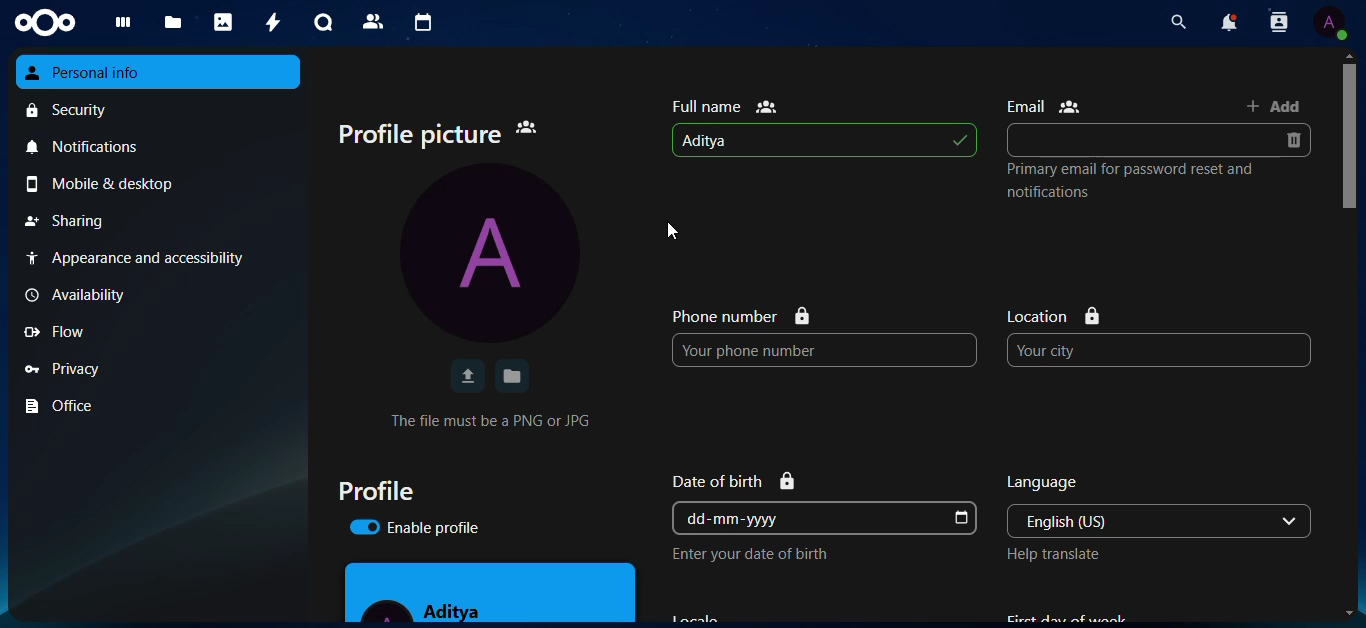 The width and height of the screenshot is (1366, 628). I want to click on notification, so click(1230, 21).